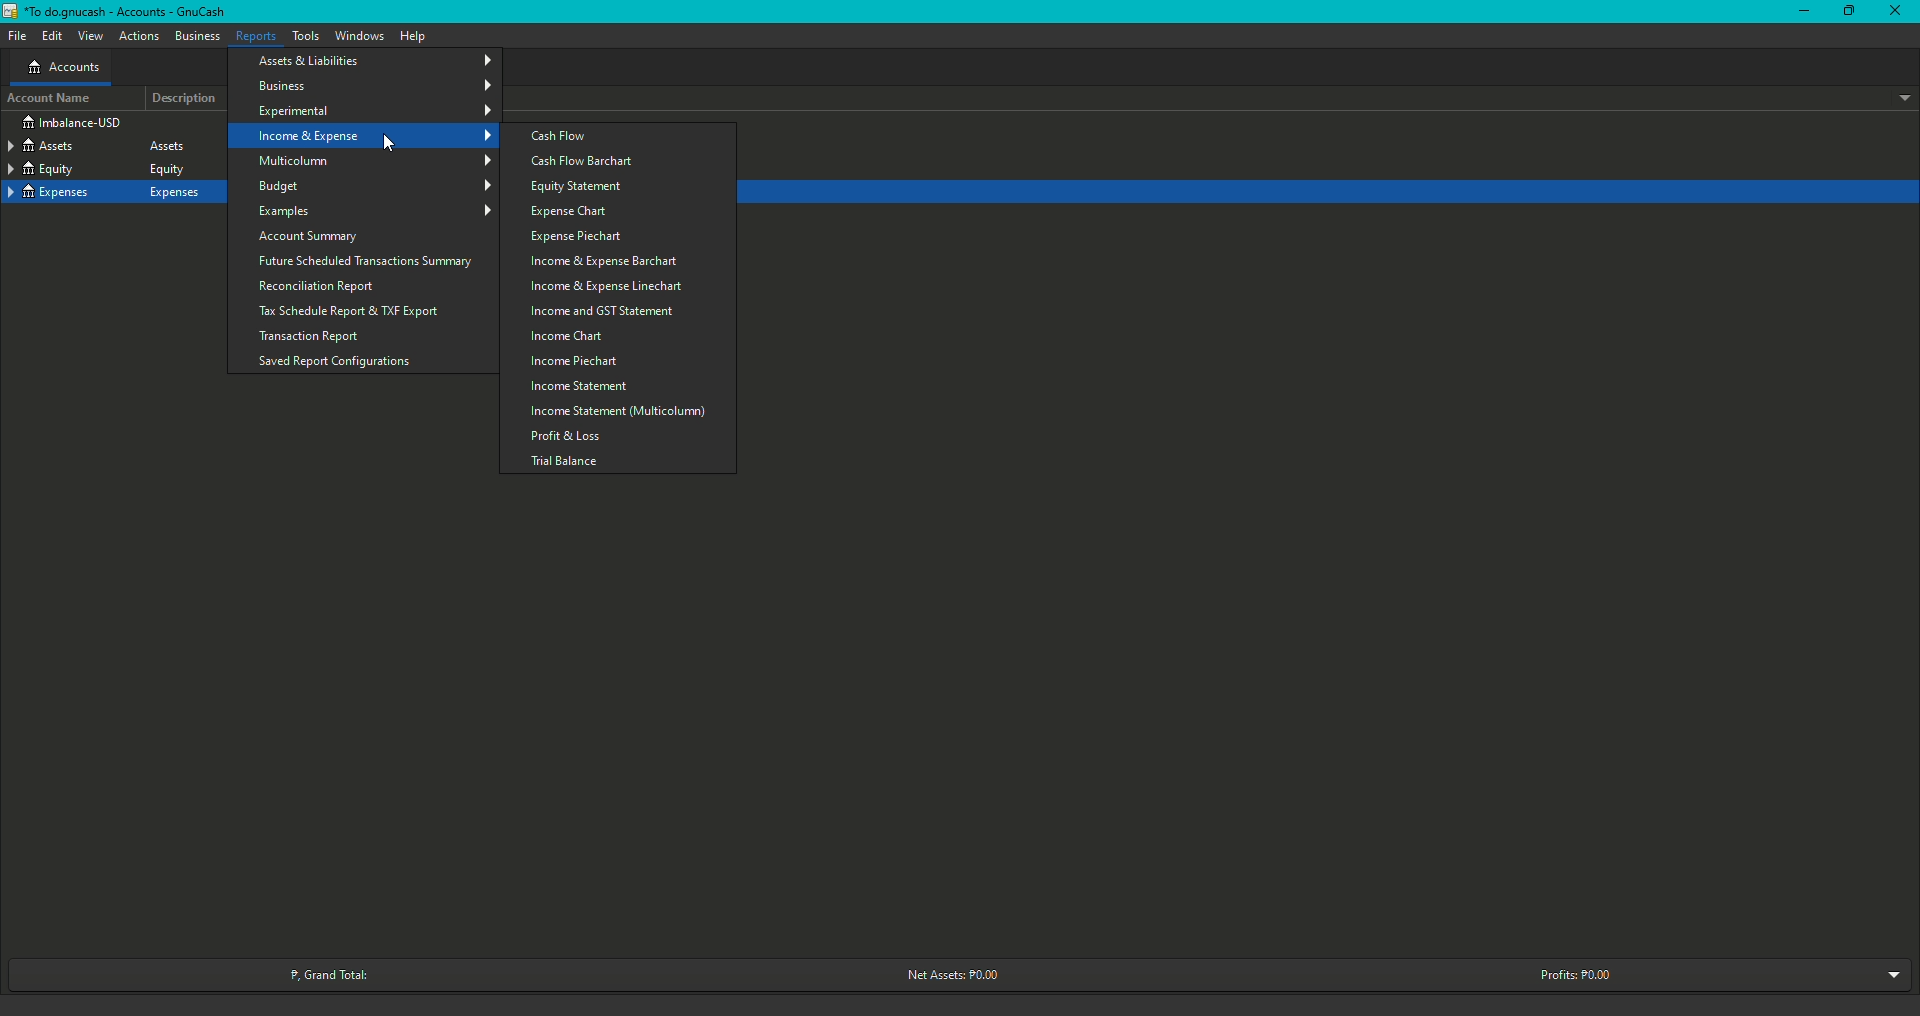 The width and height of the screenshot is (1920, 1016). I want to click on Account Name, so click(47, 99).